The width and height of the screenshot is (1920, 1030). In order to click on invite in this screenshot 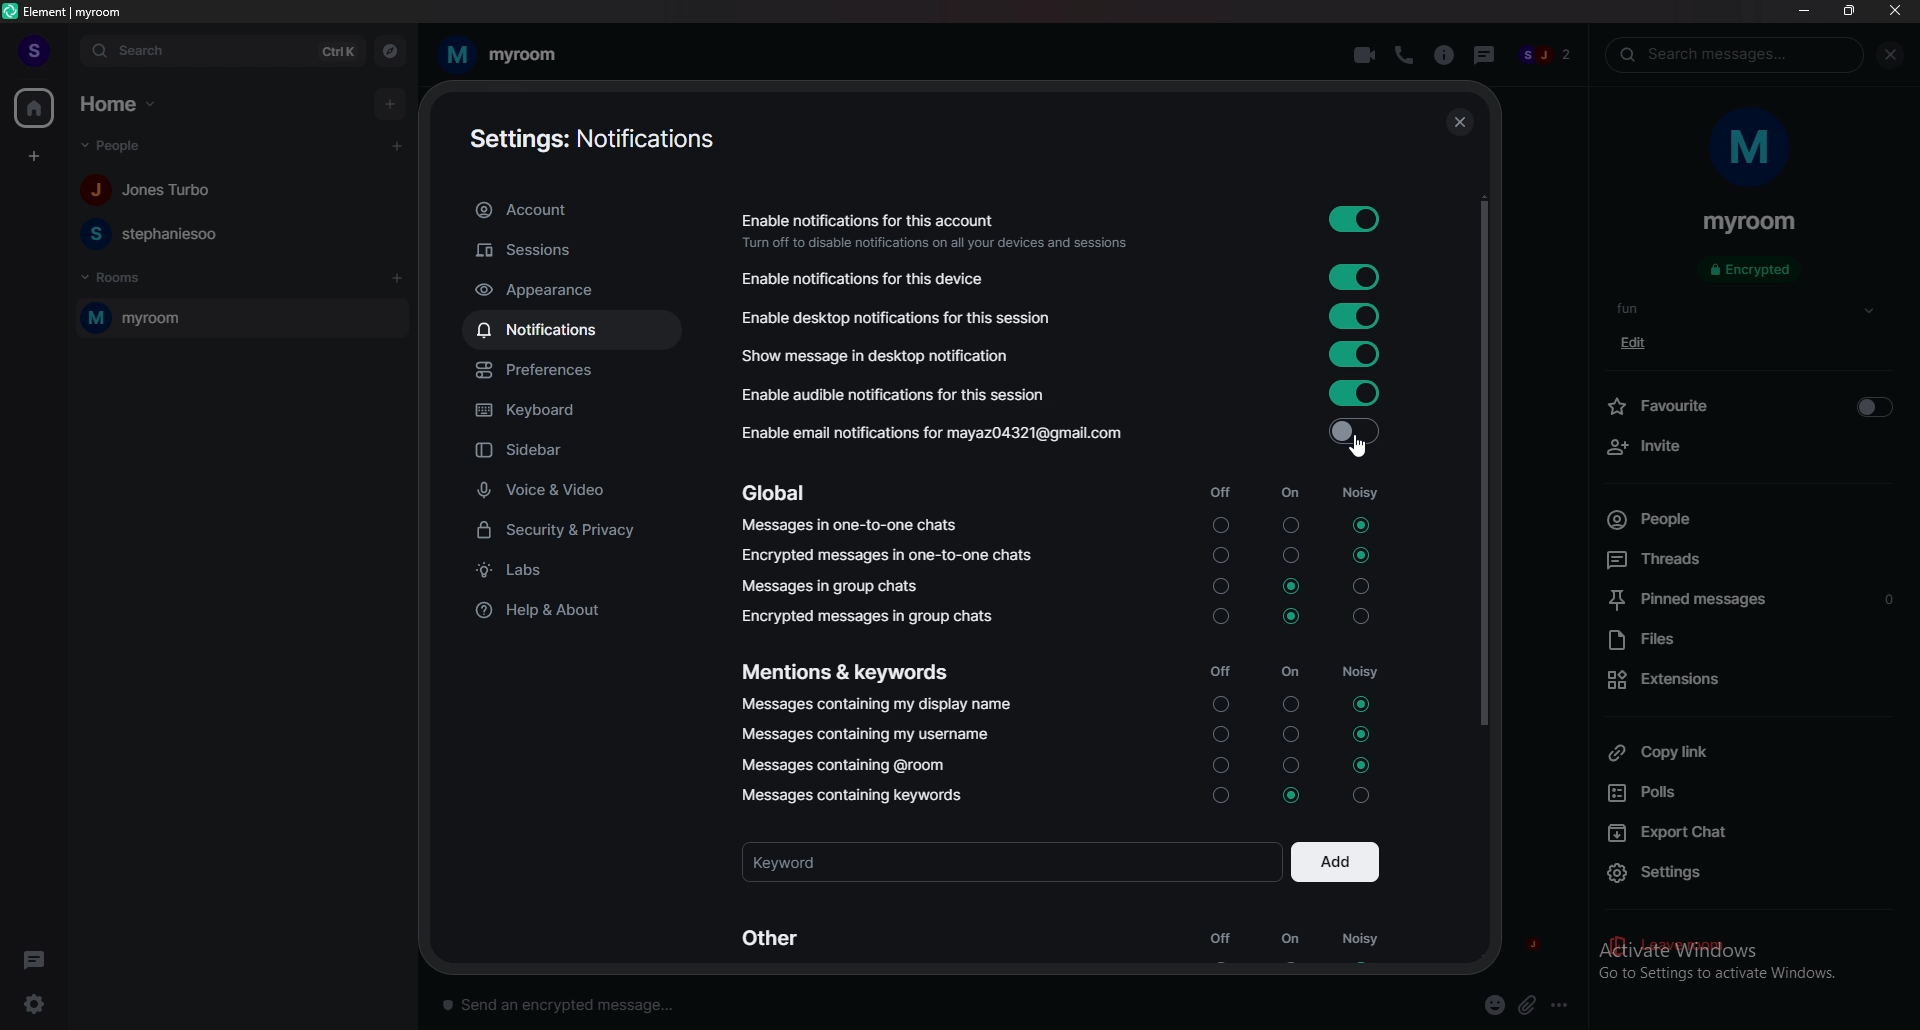, I will do `click(1748, 447)`.